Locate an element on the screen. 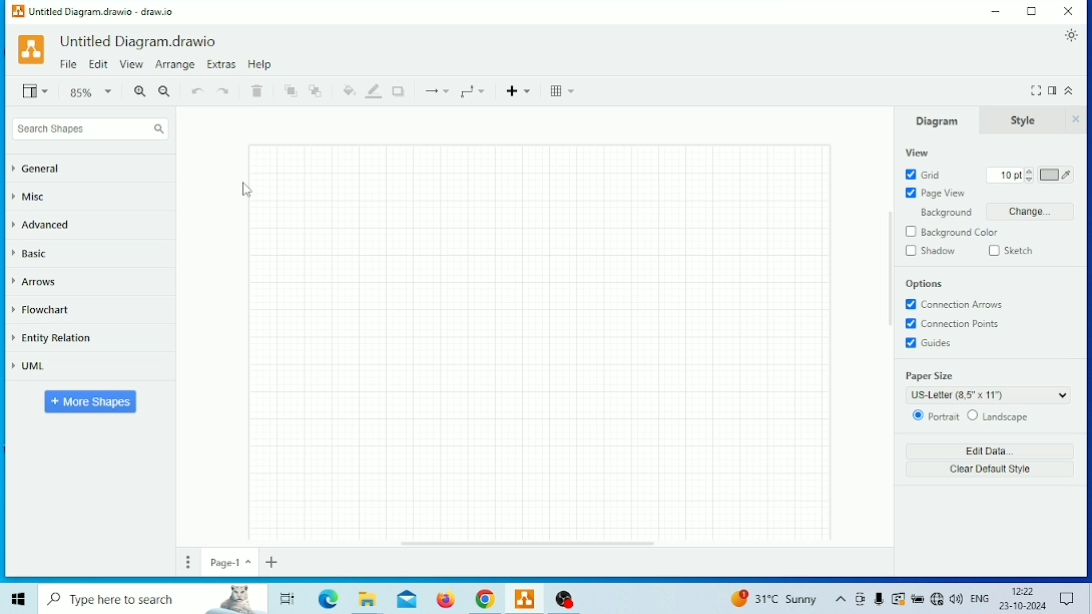 The height and width of the screenshot is (614, 1092). Windows is located at coordinates (20, 599).